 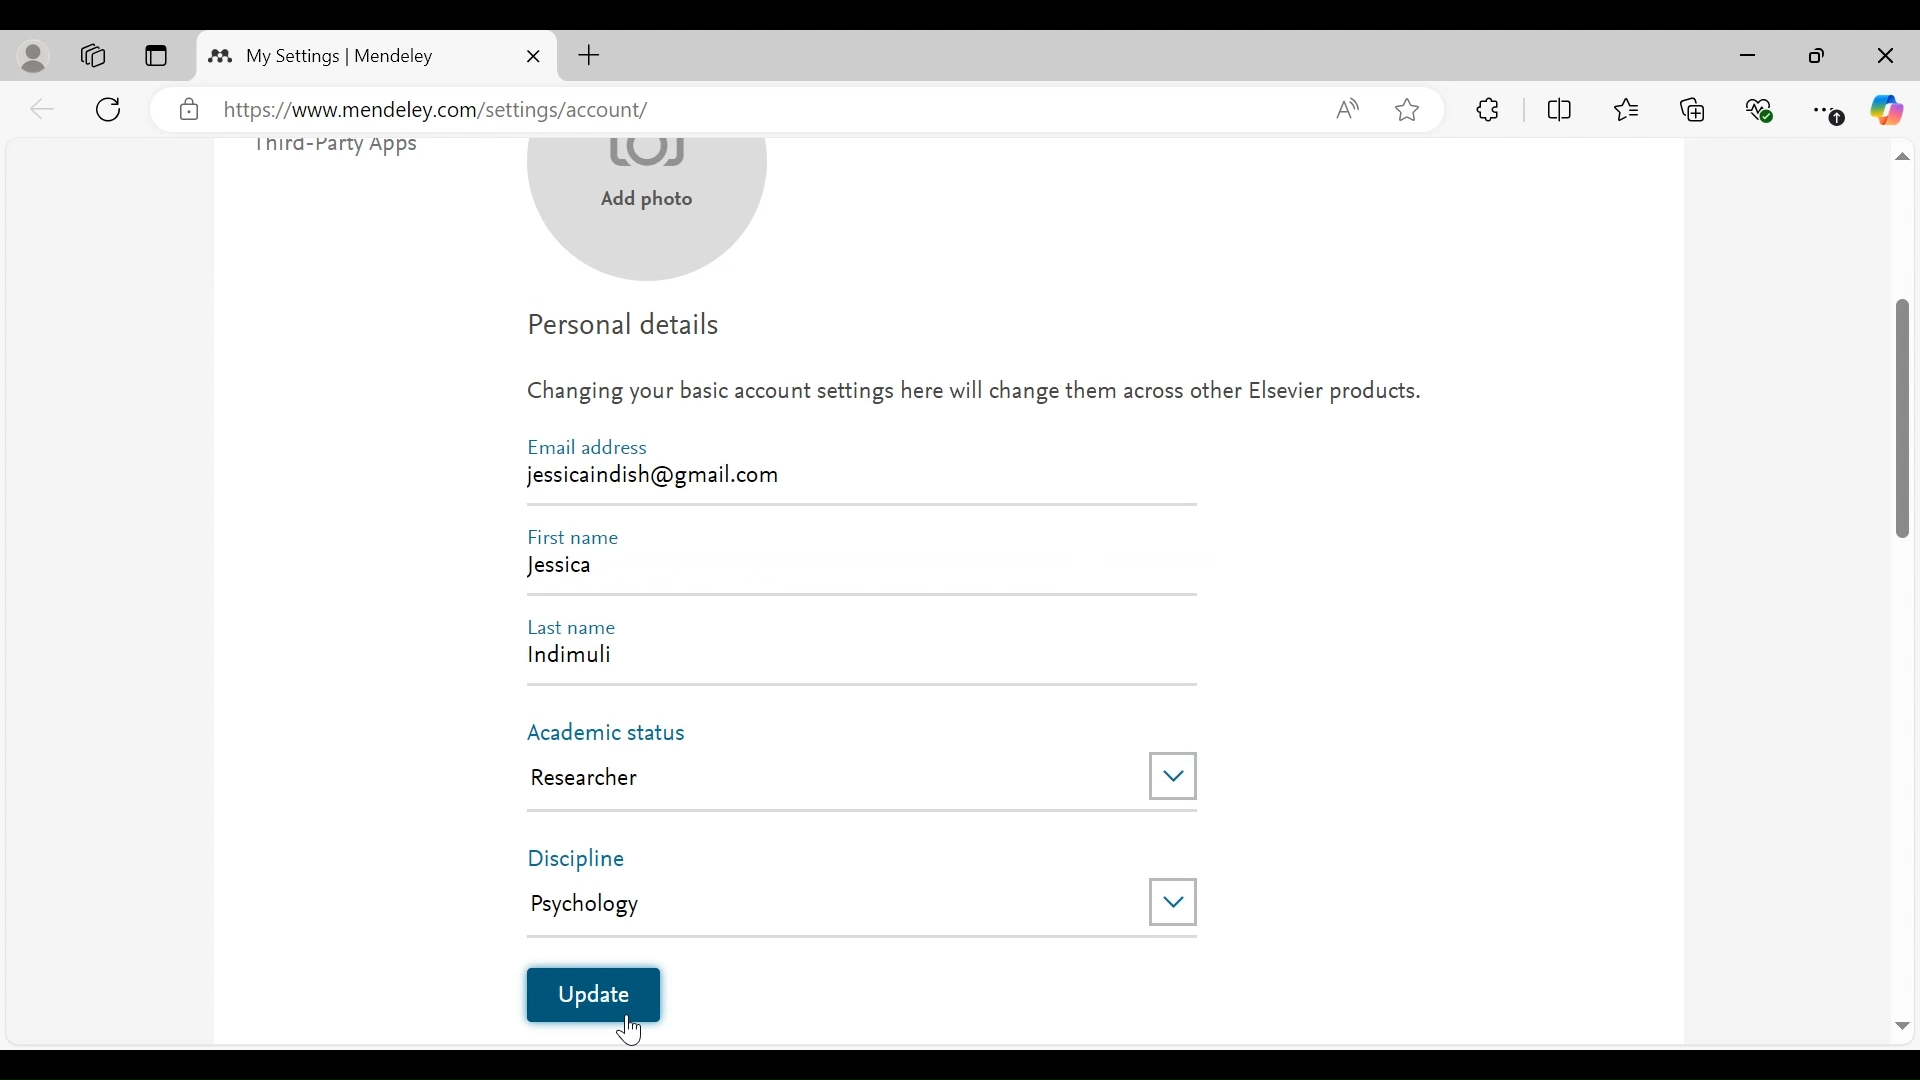 What do you see at coordinates (580, 537) in the screenshot?
I see `First Name` at bounding box center [580, 537].